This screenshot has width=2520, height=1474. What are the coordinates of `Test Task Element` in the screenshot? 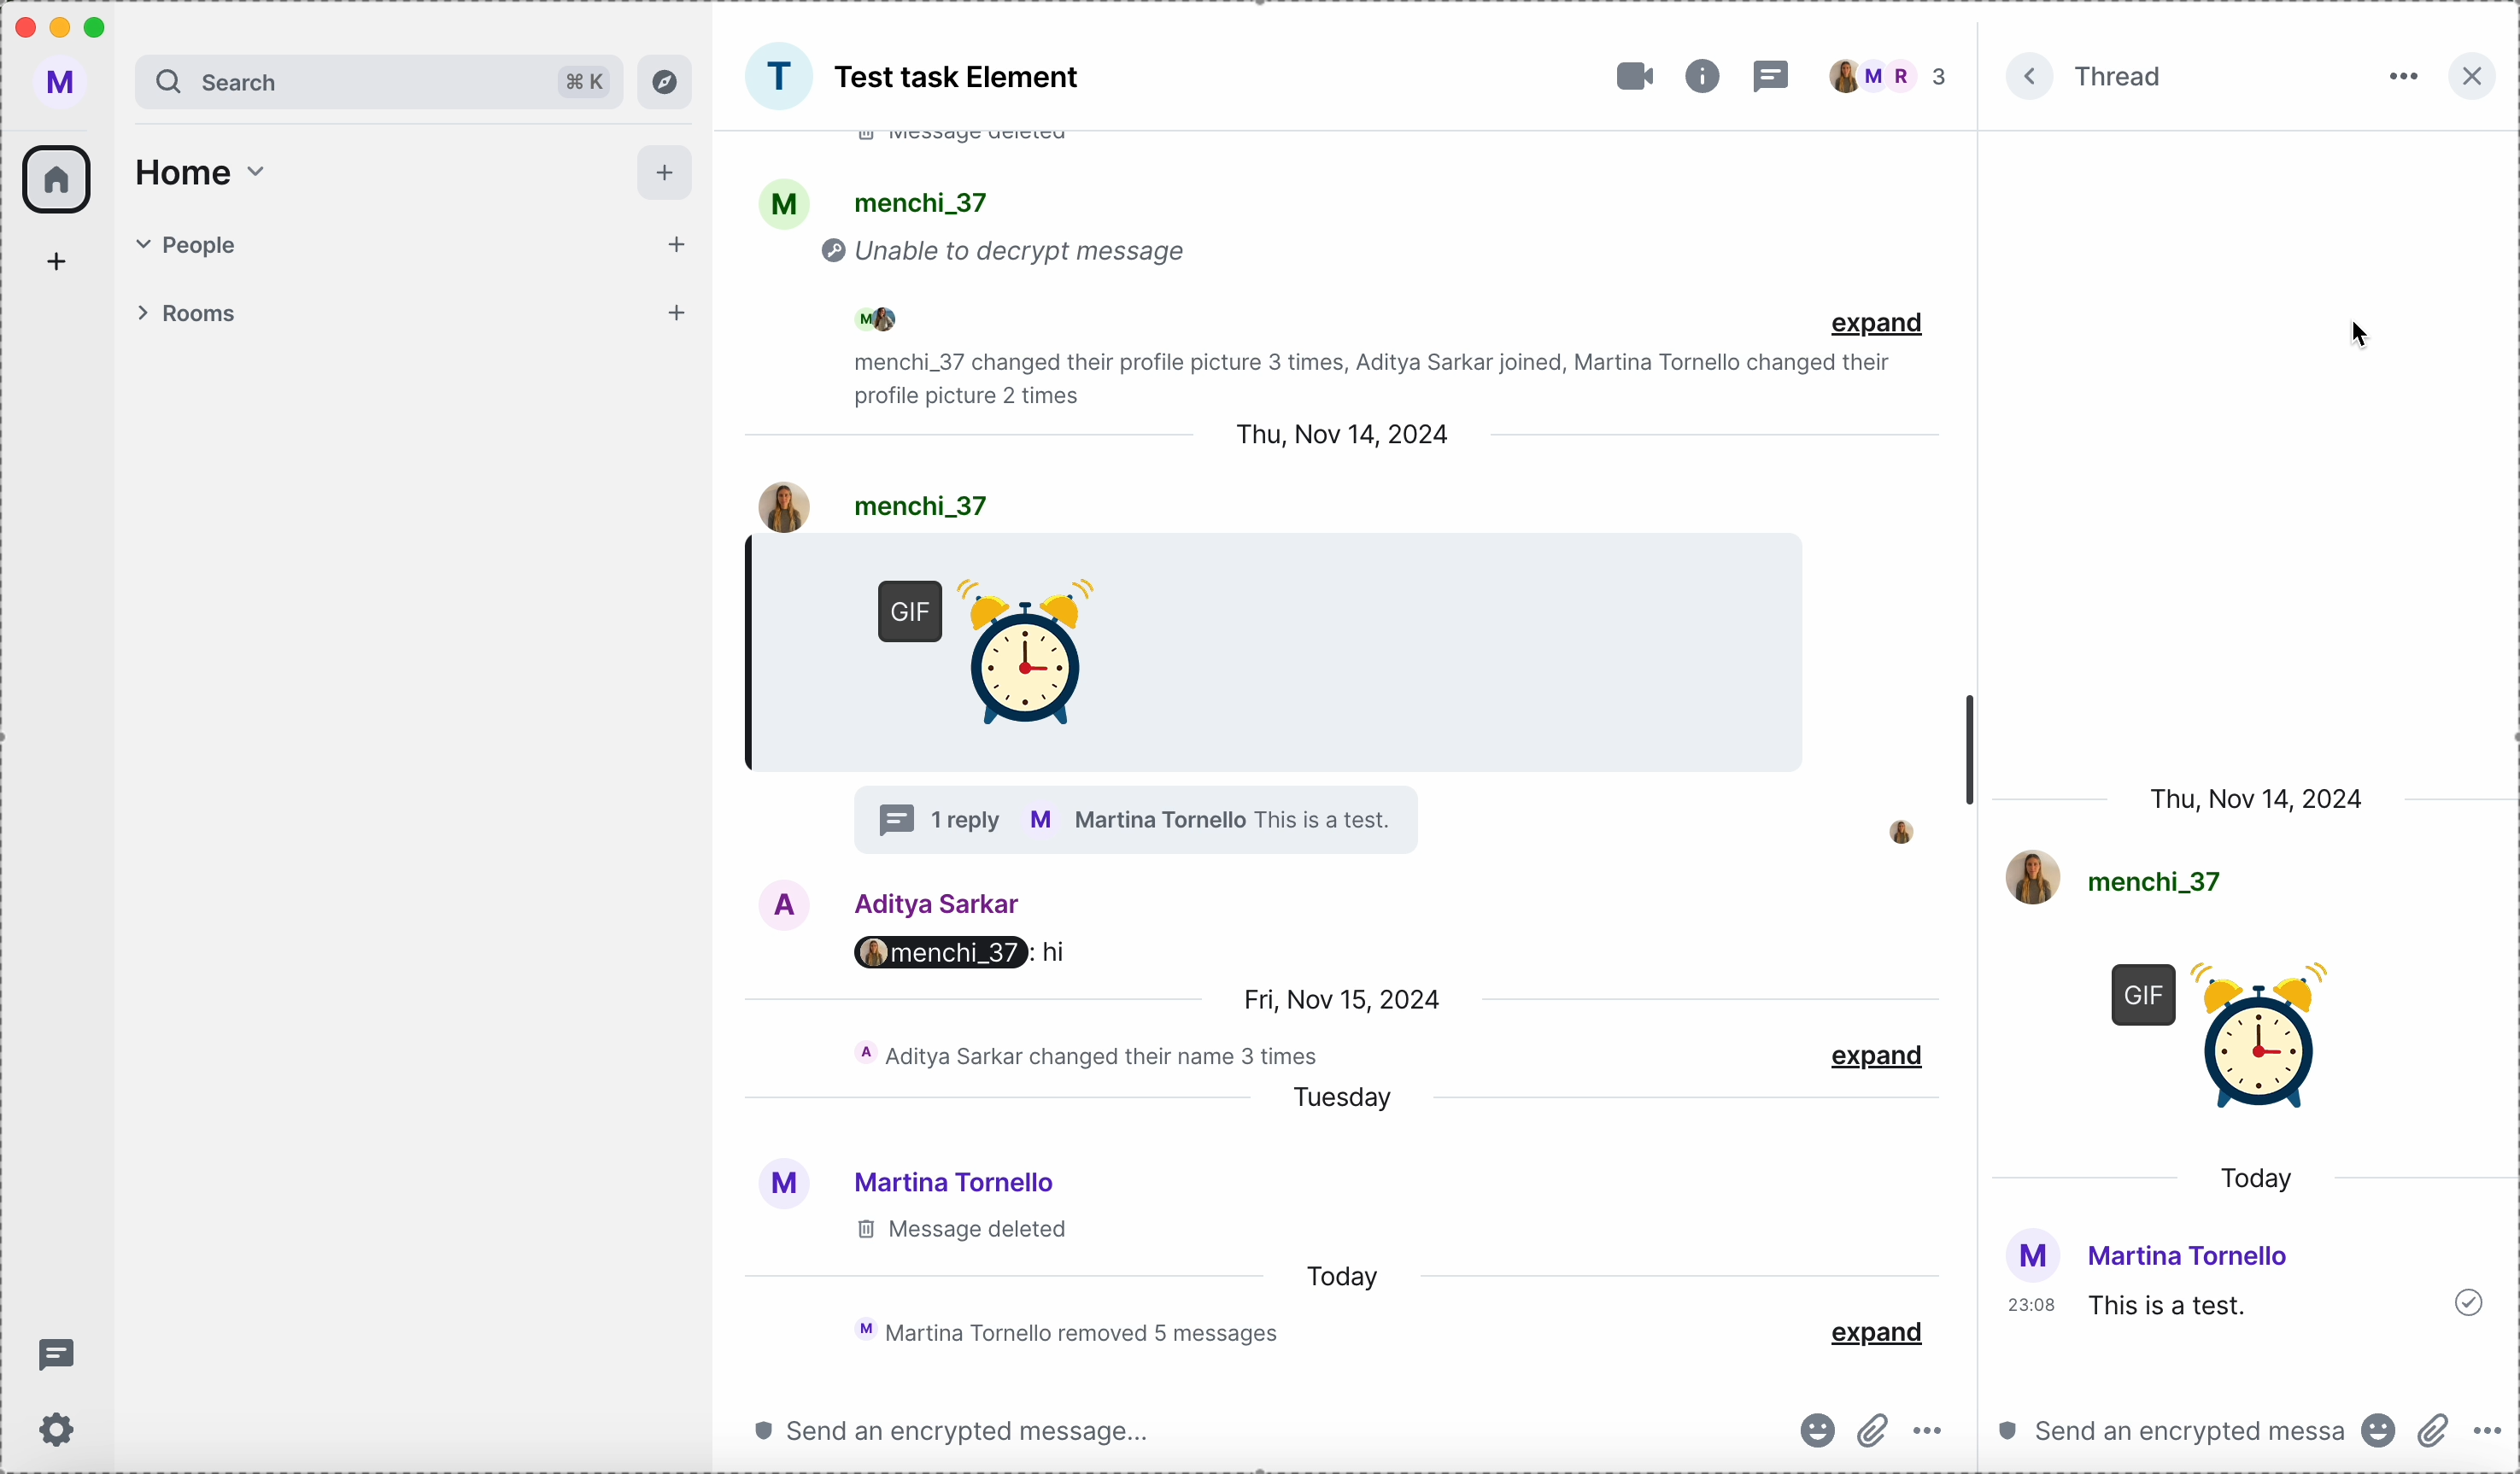 It's located at (961, 78).